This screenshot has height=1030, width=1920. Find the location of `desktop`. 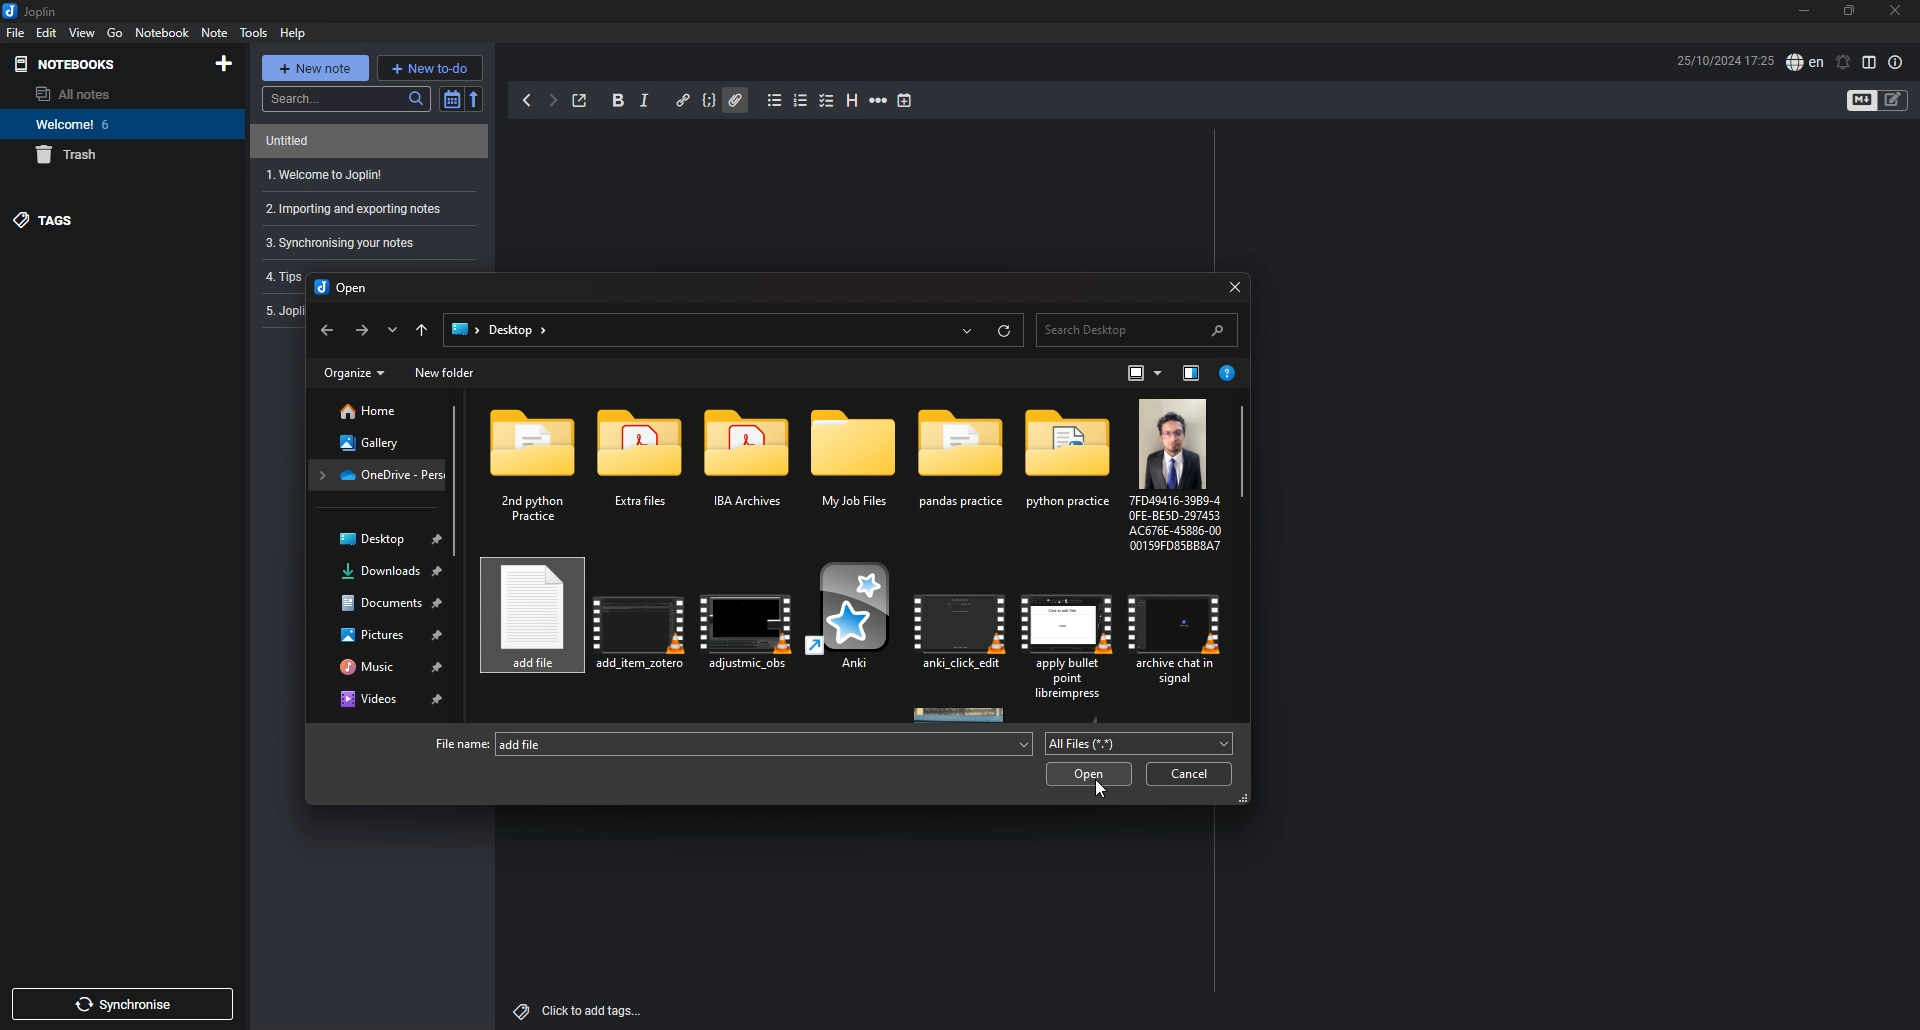

desktop is located at coordinates (520, 331).